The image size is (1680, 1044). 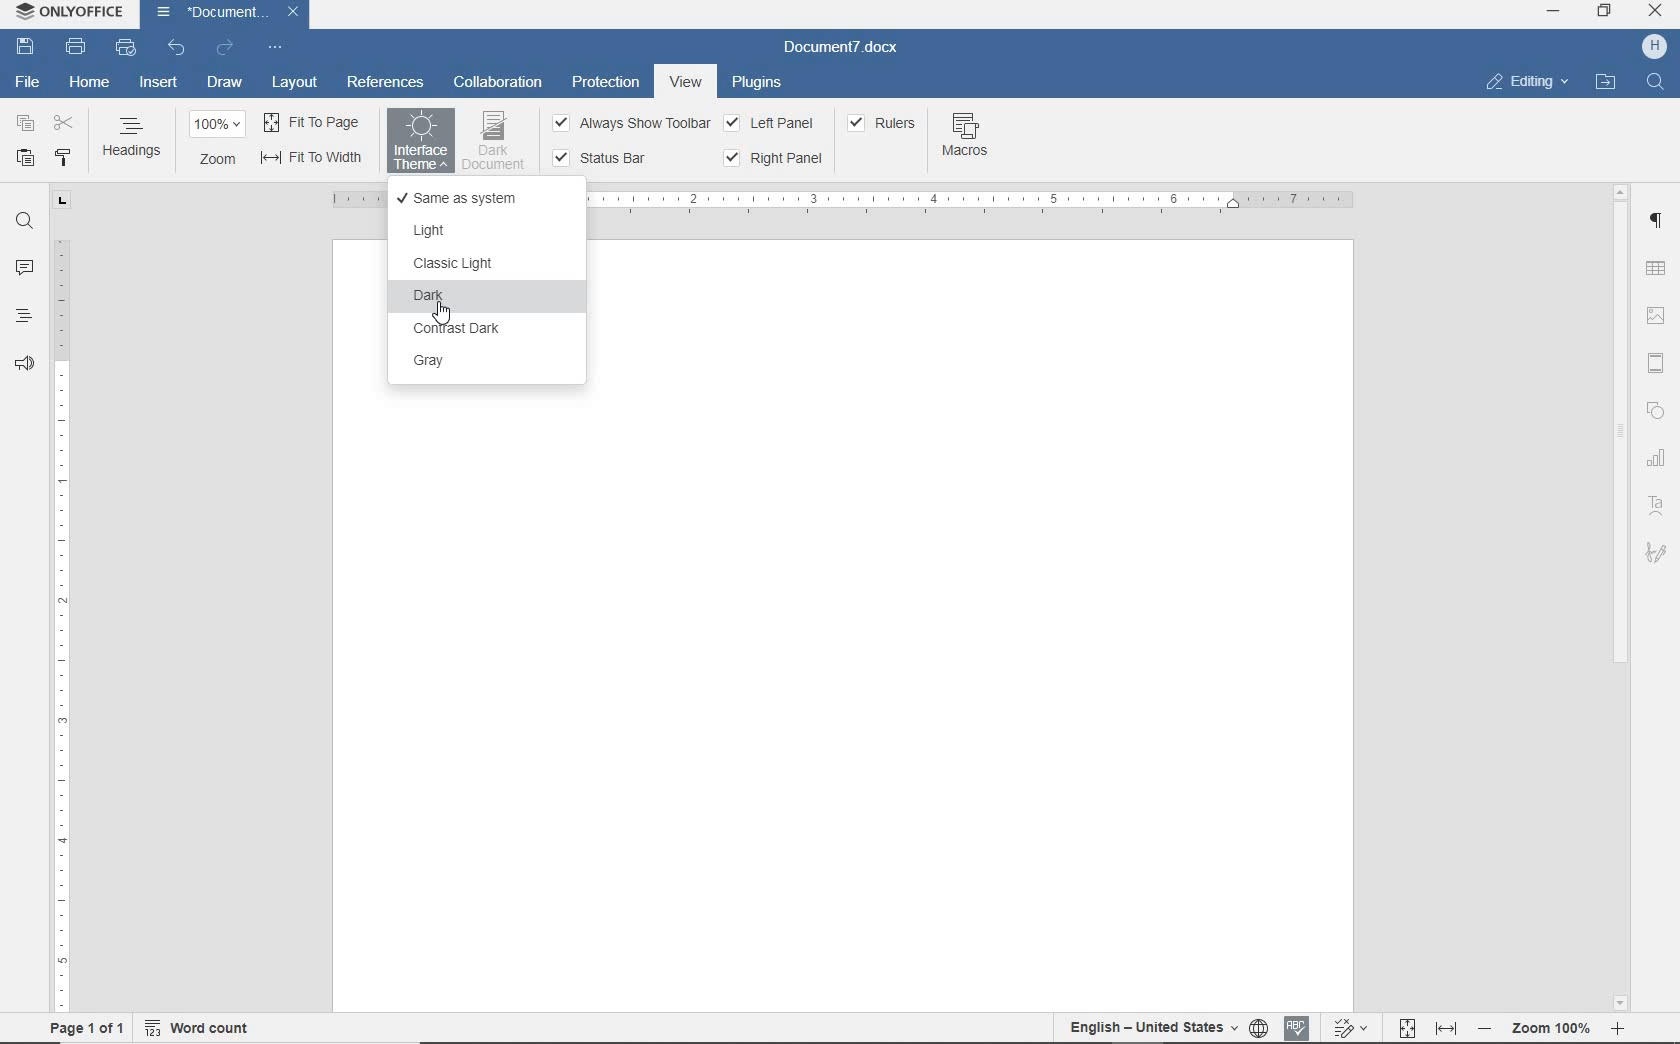 I want to click on LAYOUT, so click(x=296, y=84).